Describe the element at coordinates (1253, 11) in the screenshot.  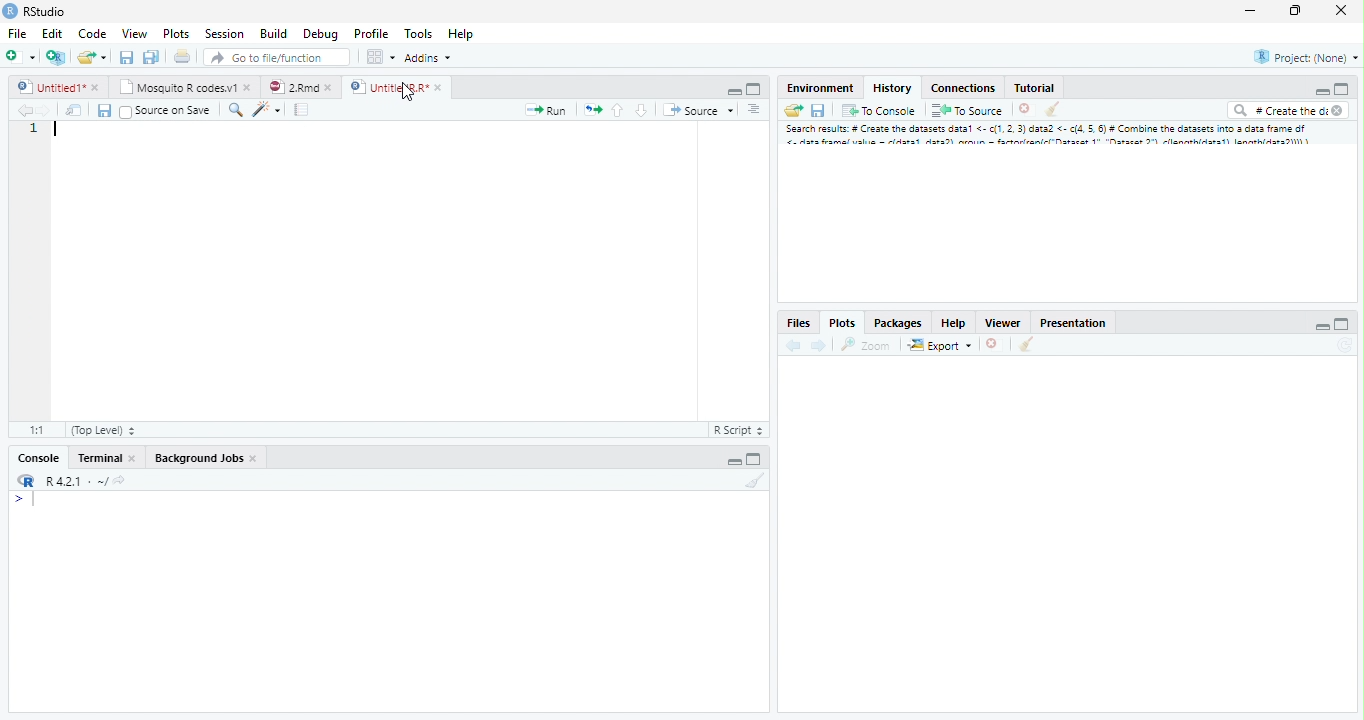
I see `Minimize` at that location.